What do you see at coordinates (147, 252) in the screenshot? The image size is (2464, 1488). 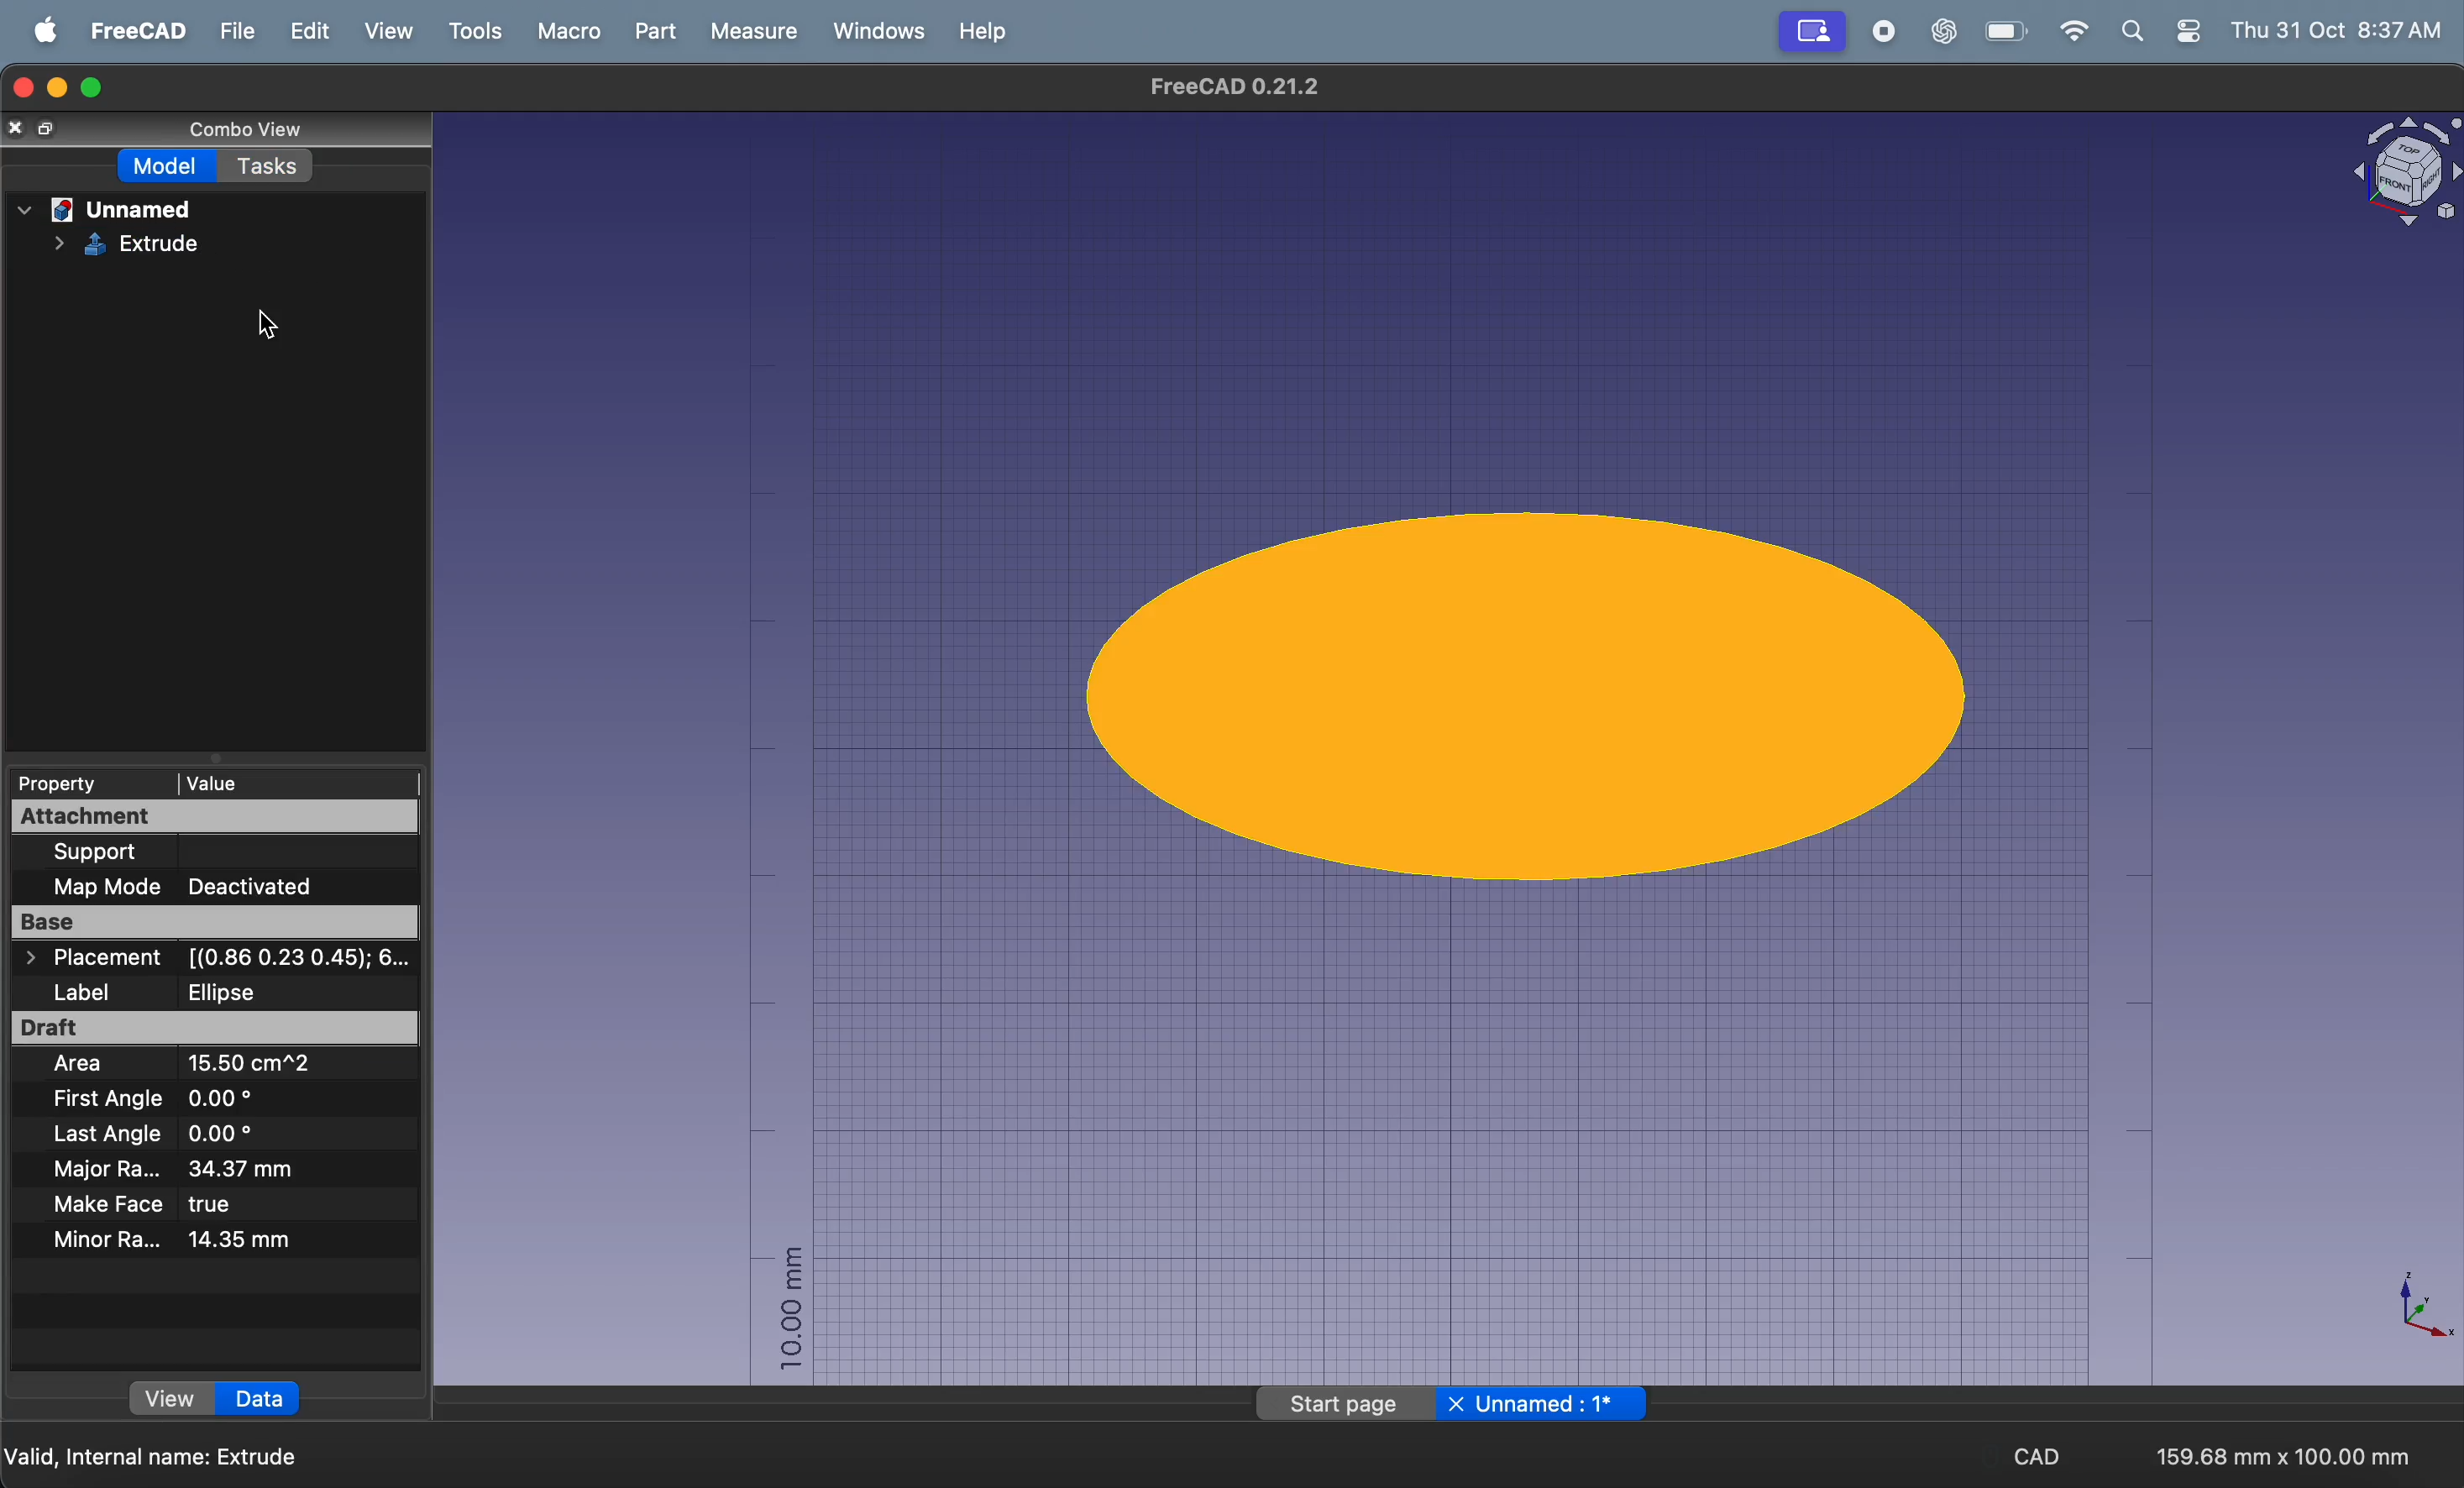 I see `extrude` at bounding box center [147, 252].